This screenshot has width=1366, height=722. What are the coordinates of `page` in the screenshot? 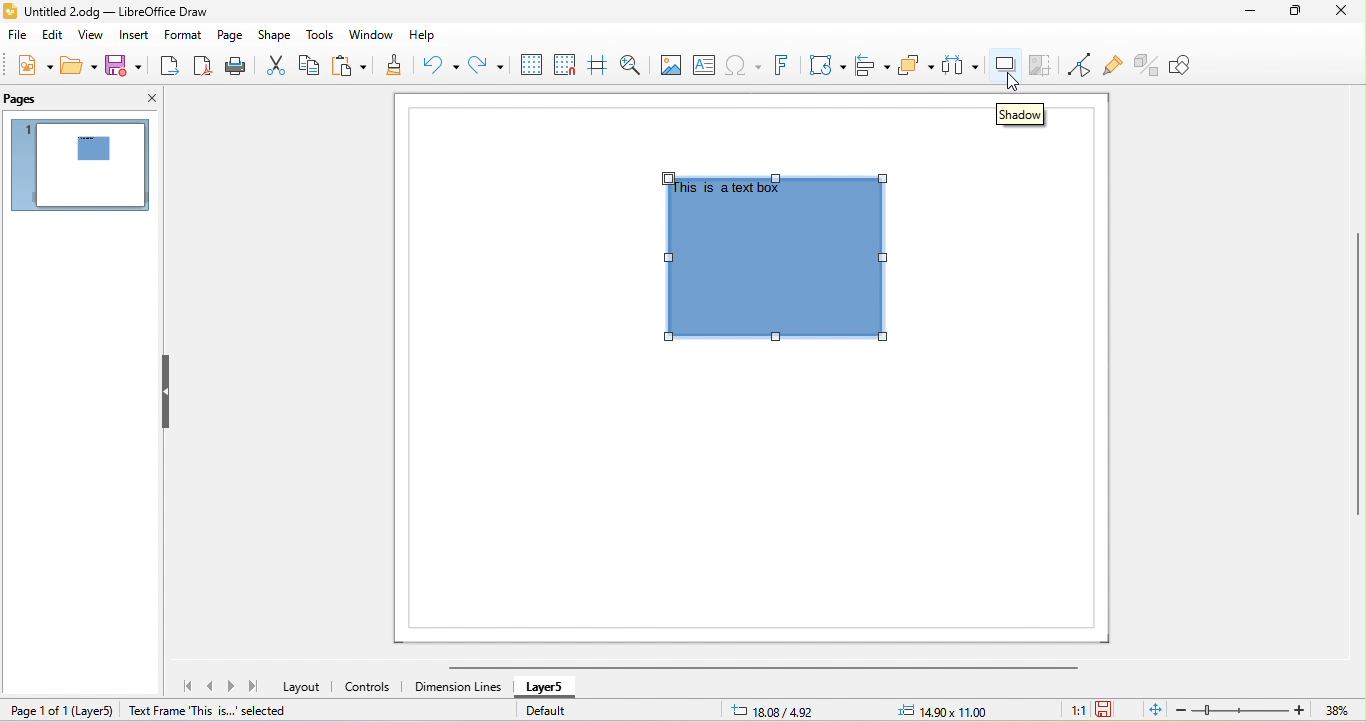 It's located at (230, 35).